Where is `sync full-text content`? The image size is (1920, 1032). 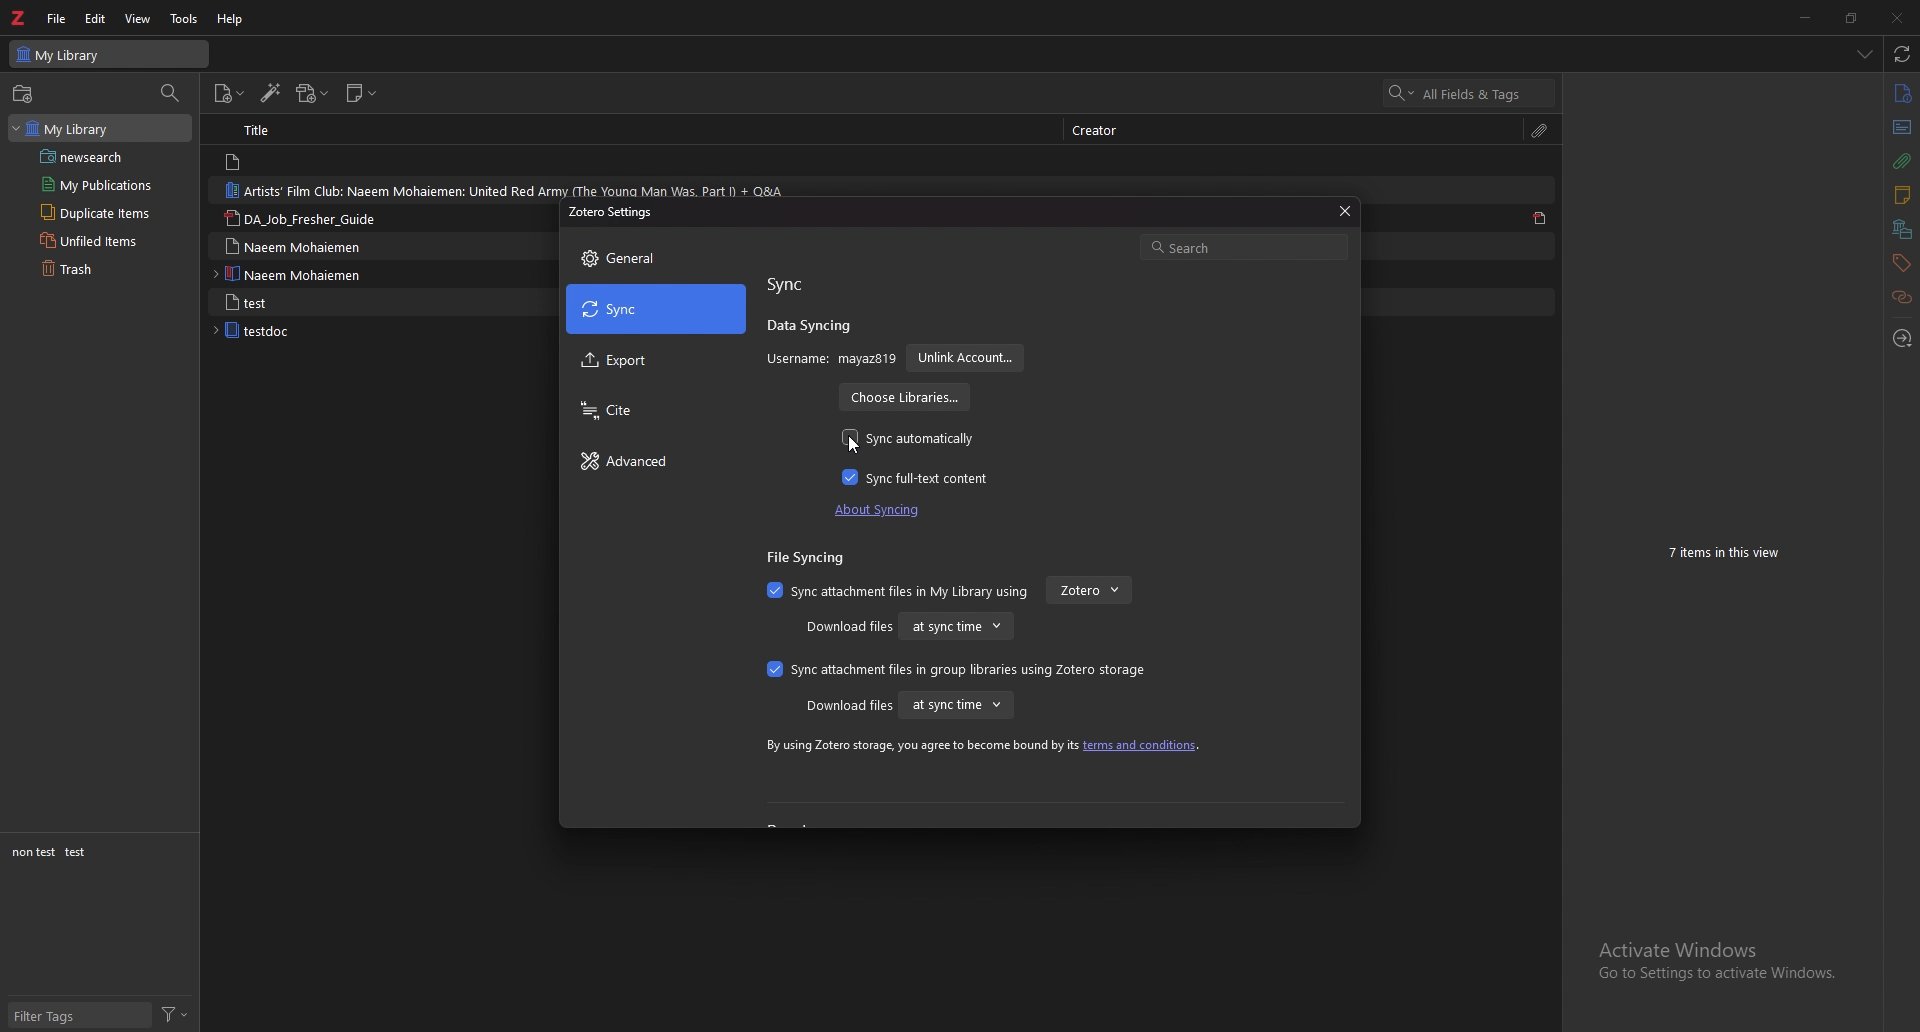
sync full-text content is located at coordinates (920, 477).